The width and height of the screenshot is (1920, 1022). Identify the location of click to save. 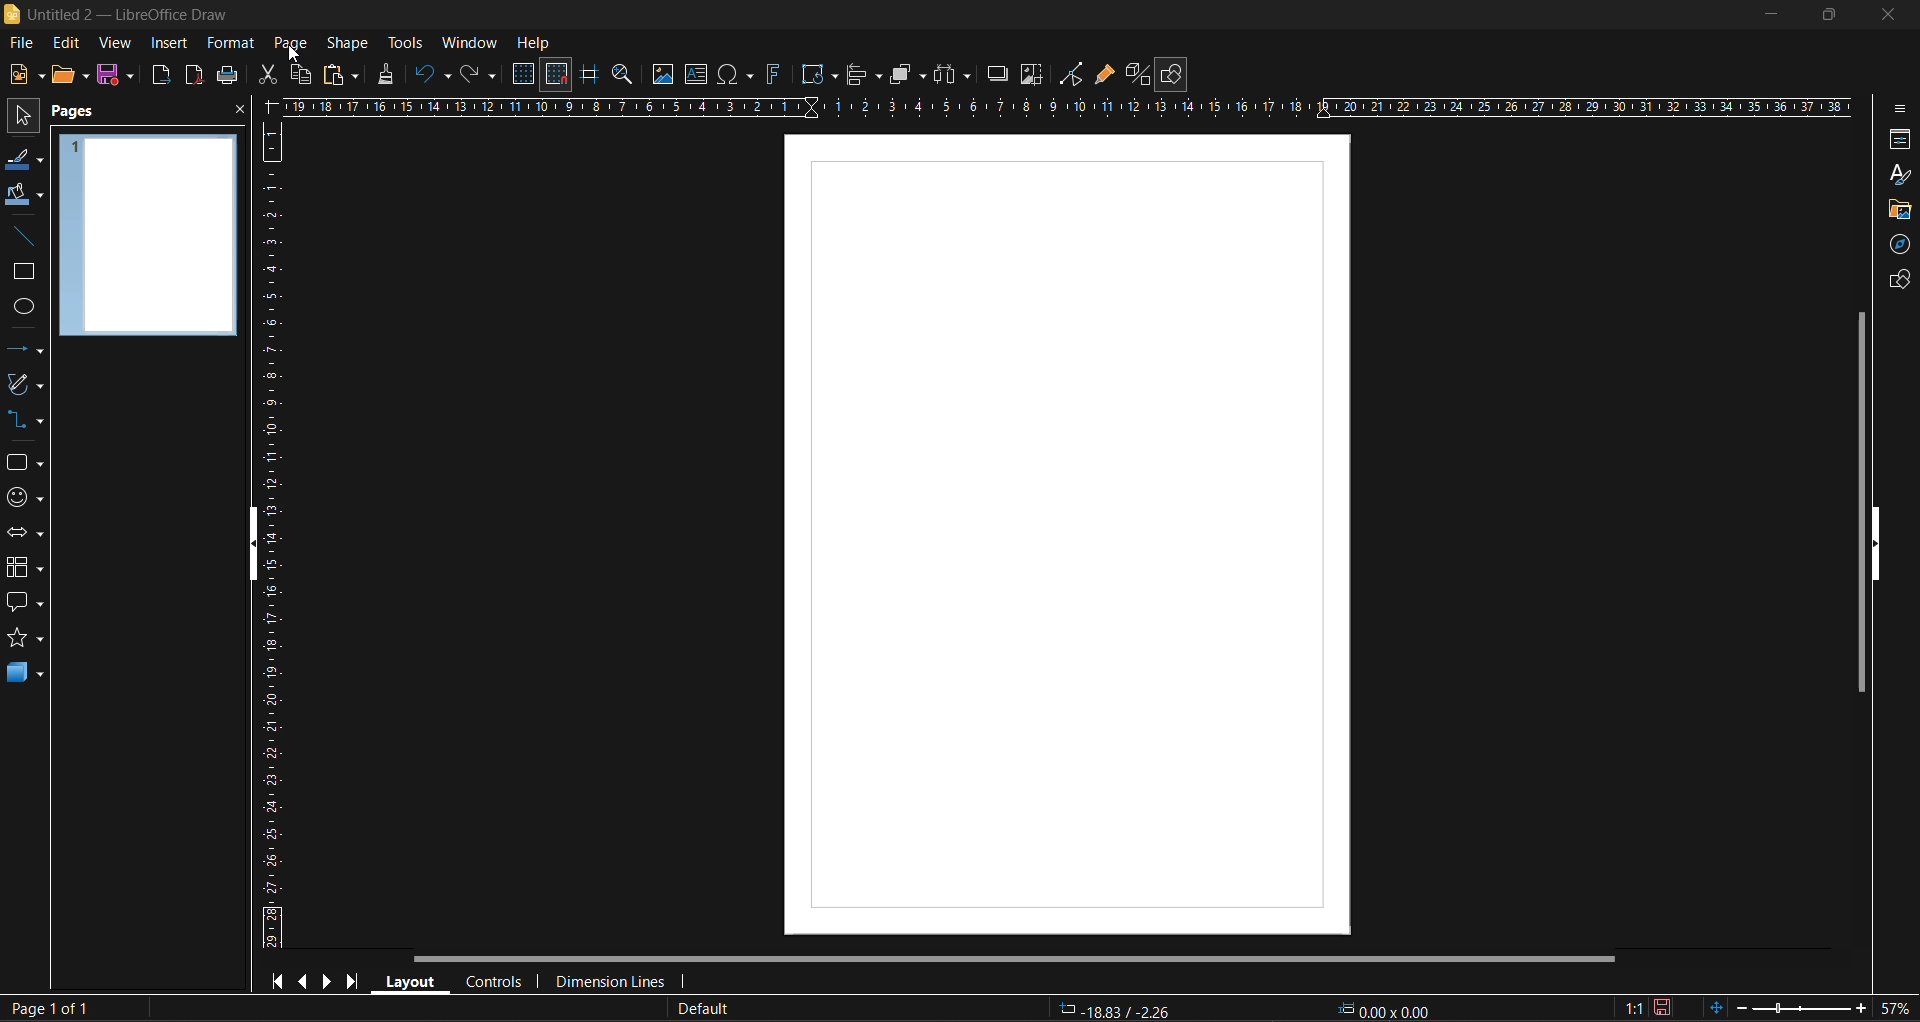
(1662, 1007).